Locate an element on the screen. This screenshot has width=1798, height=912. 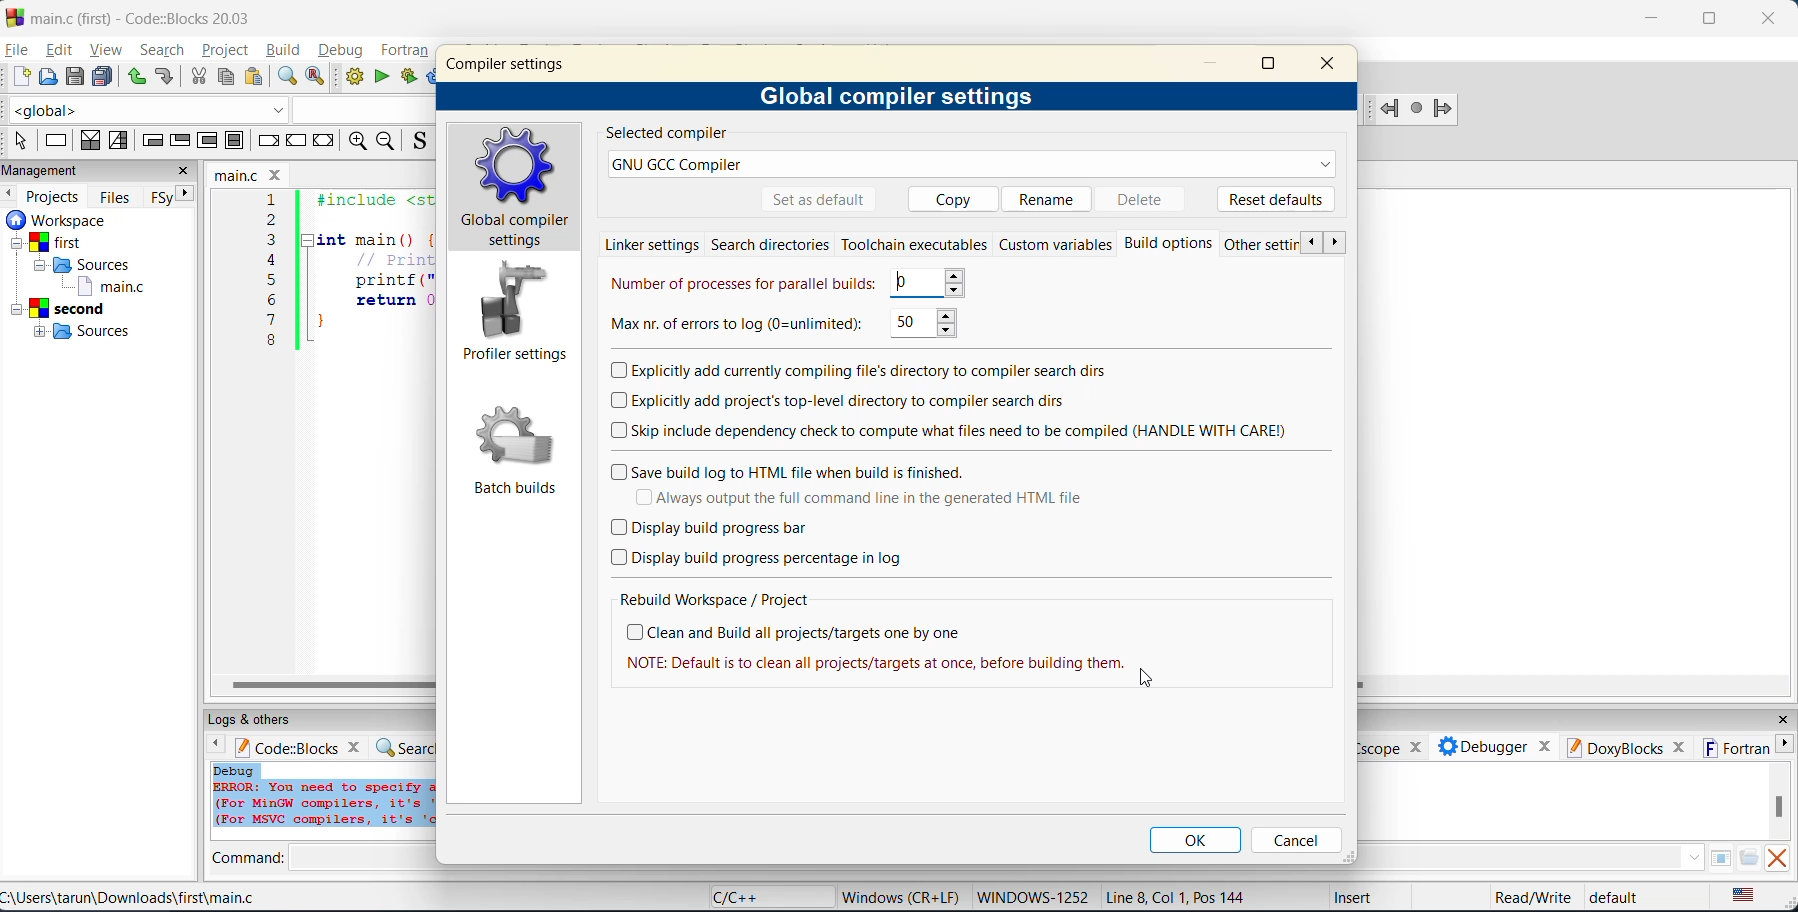
decision is located at coordinates (90, 142).